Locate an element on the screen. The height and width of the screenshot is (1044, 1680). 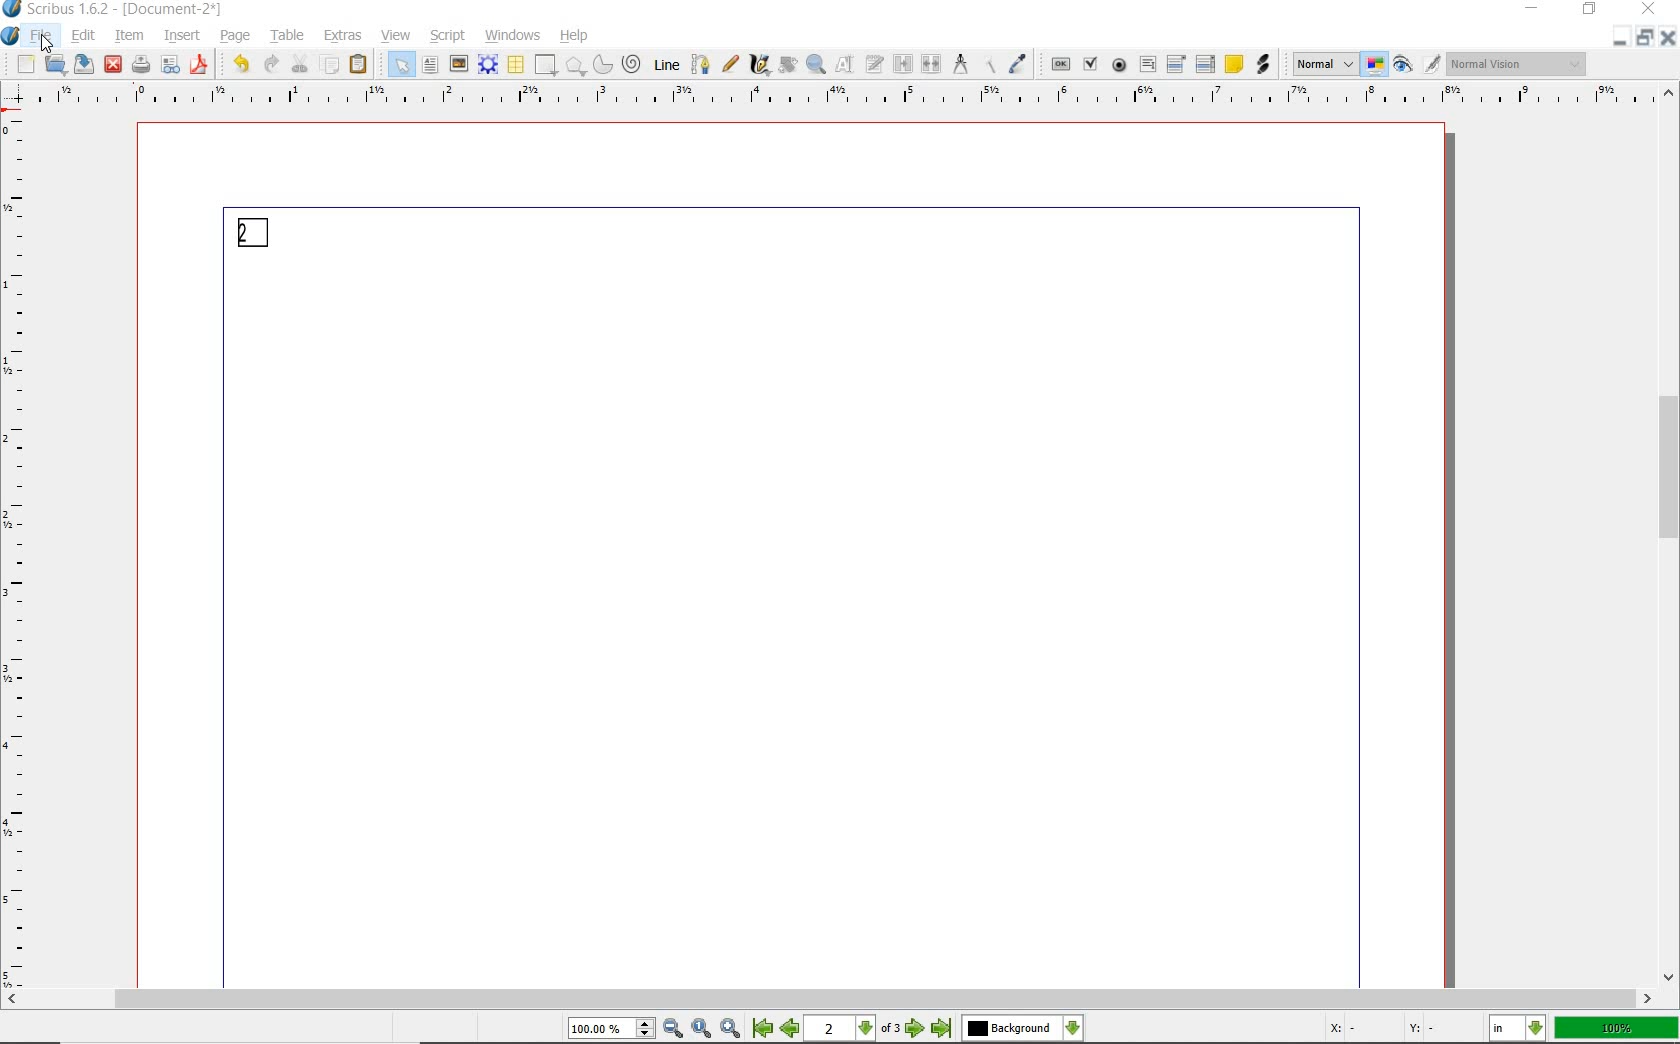
extras is located at coordinates (343, 36).